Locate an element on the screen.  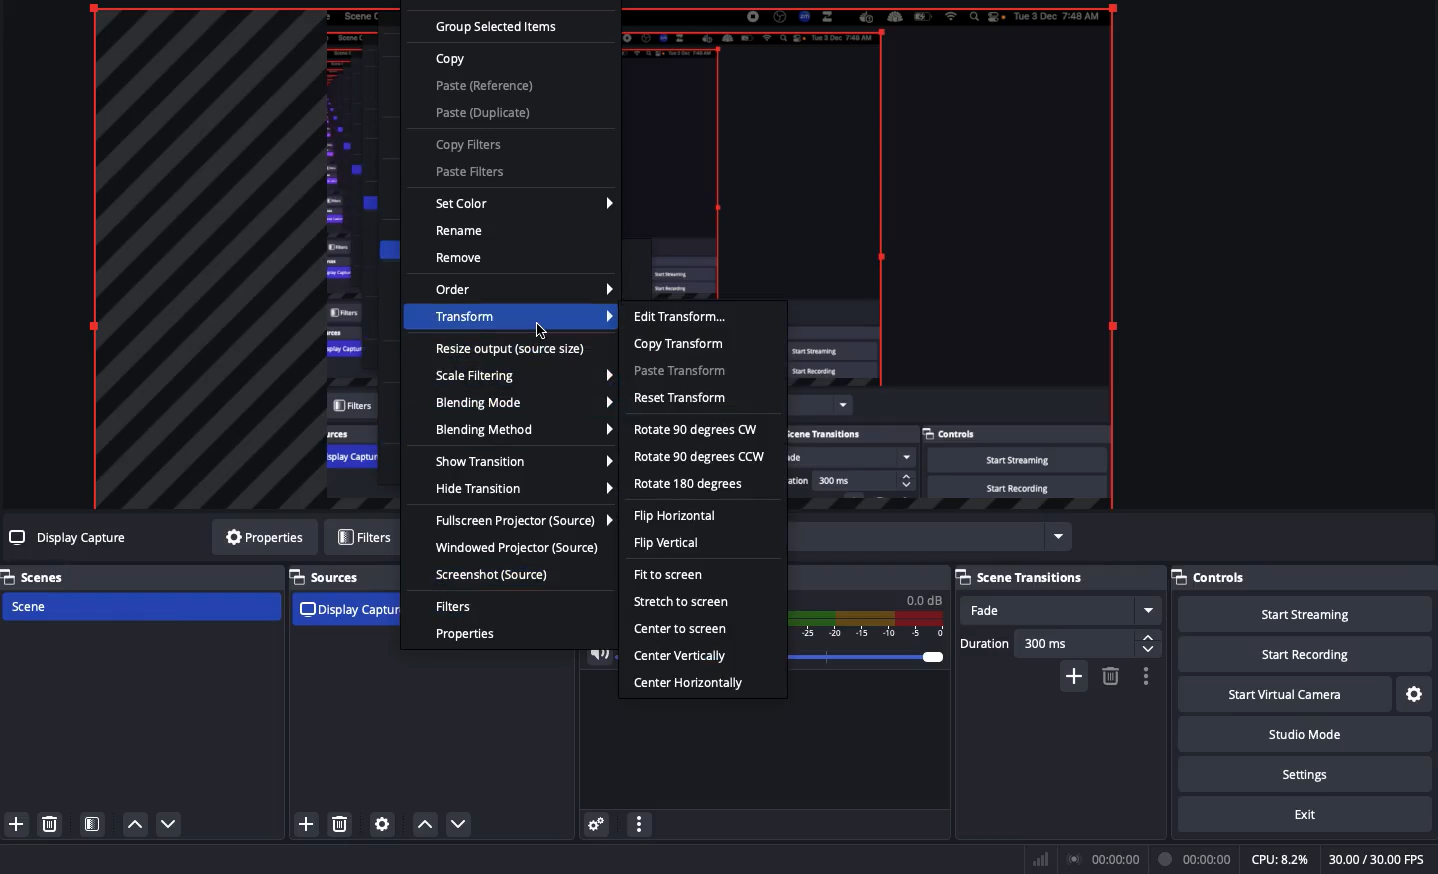
Scene transitions is located at coordinates (1058, 577).